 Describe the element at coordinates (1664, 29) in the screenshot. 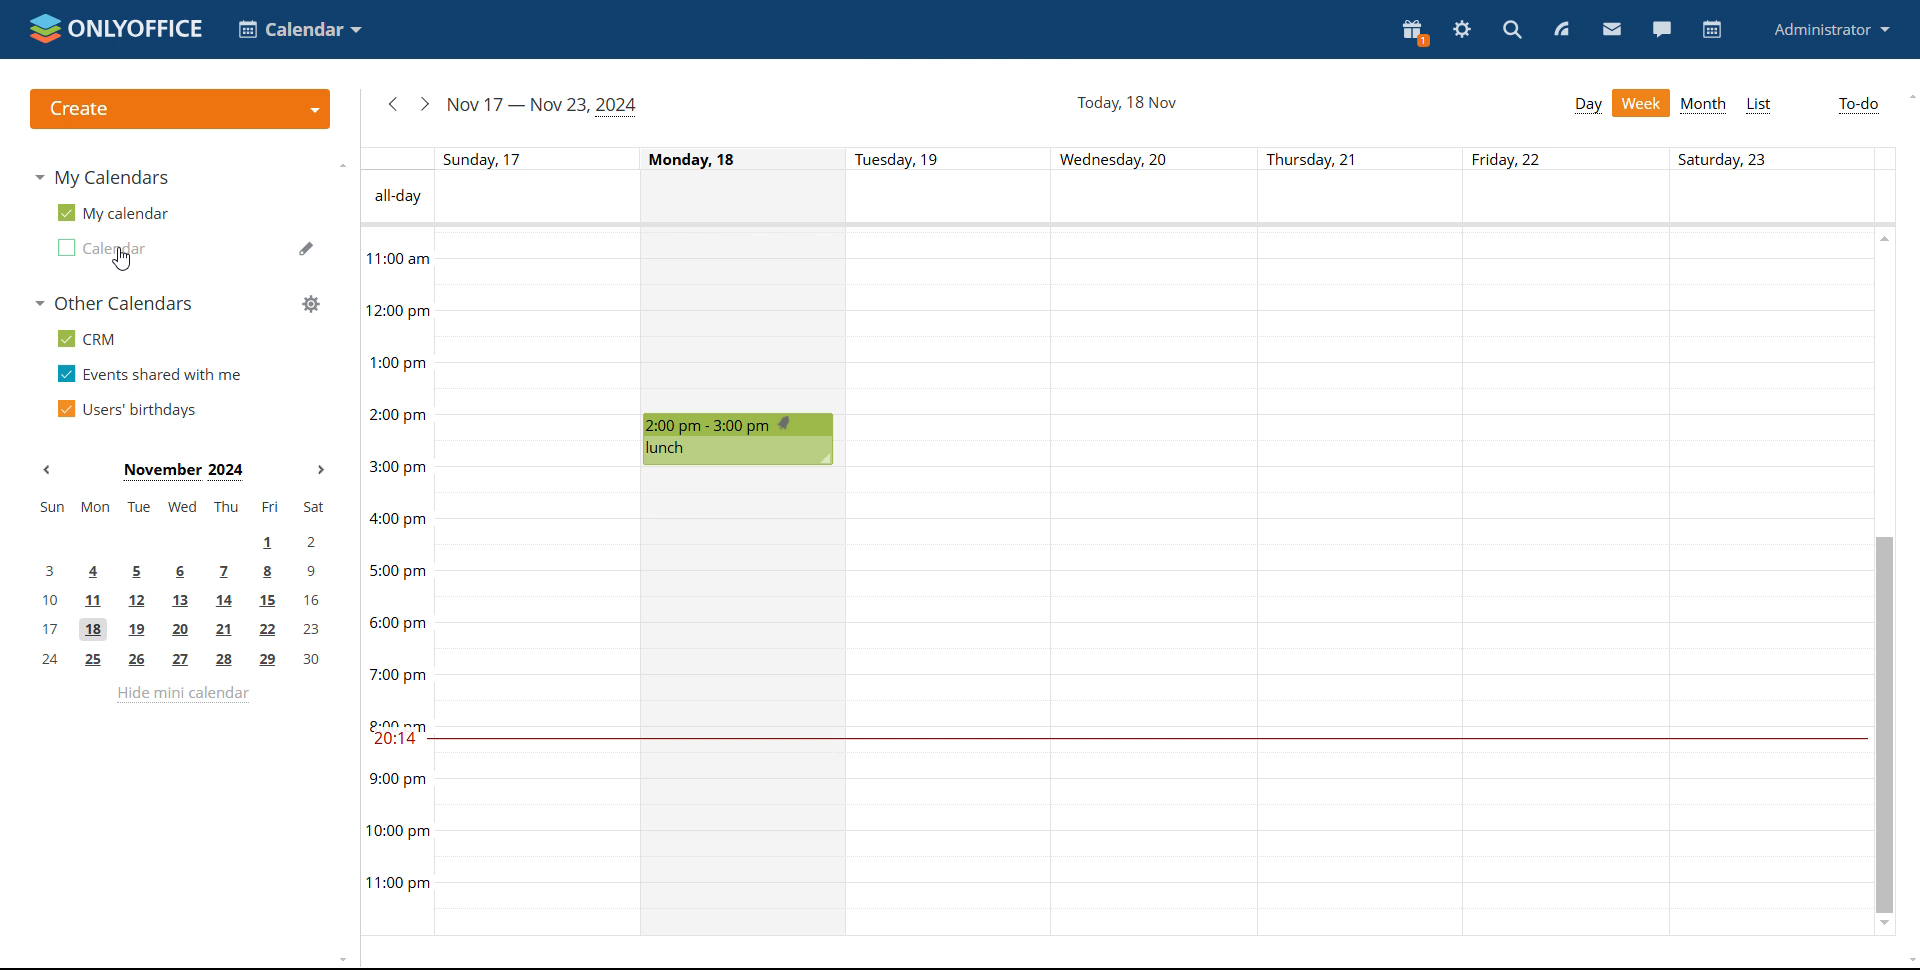

I see `chat` at that location.